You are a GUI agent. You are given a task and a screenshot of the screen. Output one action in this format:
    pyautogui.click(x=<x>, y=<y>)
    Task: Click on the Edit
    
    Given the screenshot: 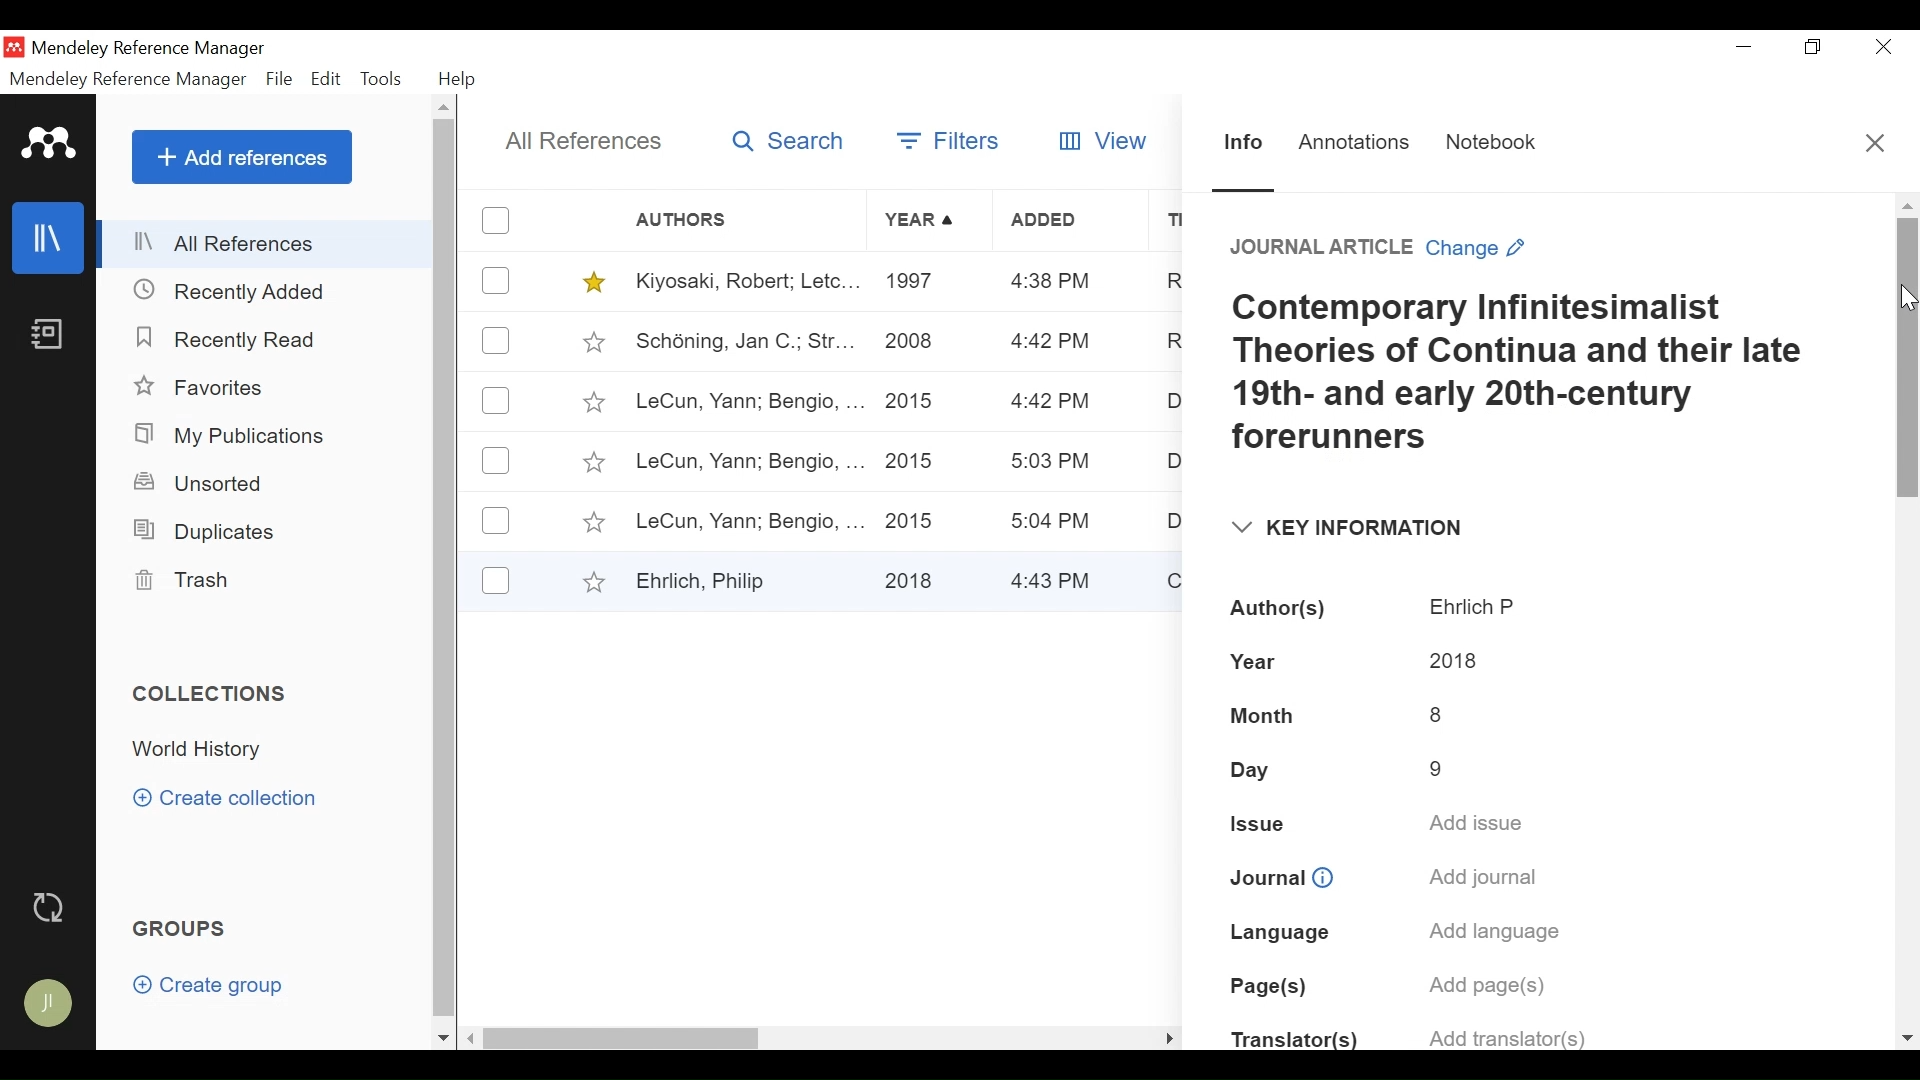 What is the action you would take?
    pyautogui.click(x=325, y=80)
    